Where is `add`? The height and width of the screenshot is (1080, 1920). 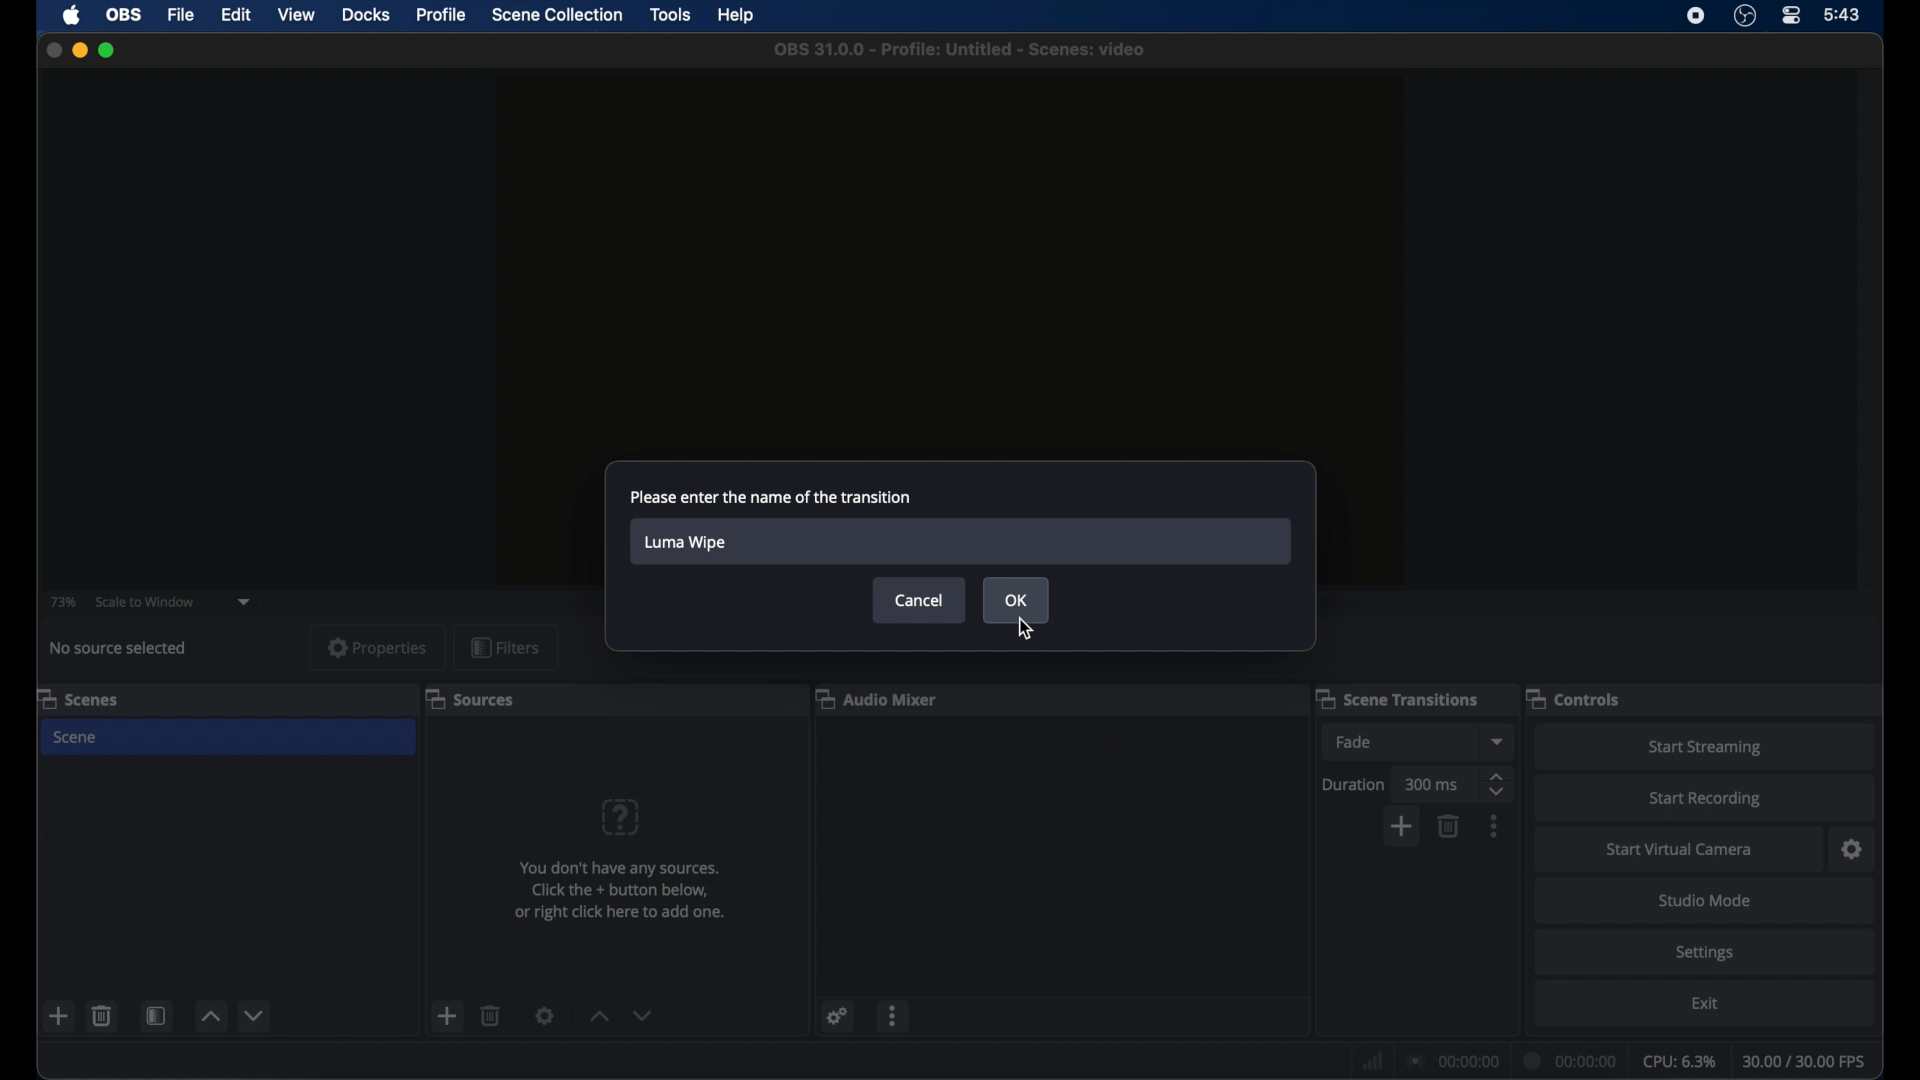 add is located at coordinates (59, 1015).